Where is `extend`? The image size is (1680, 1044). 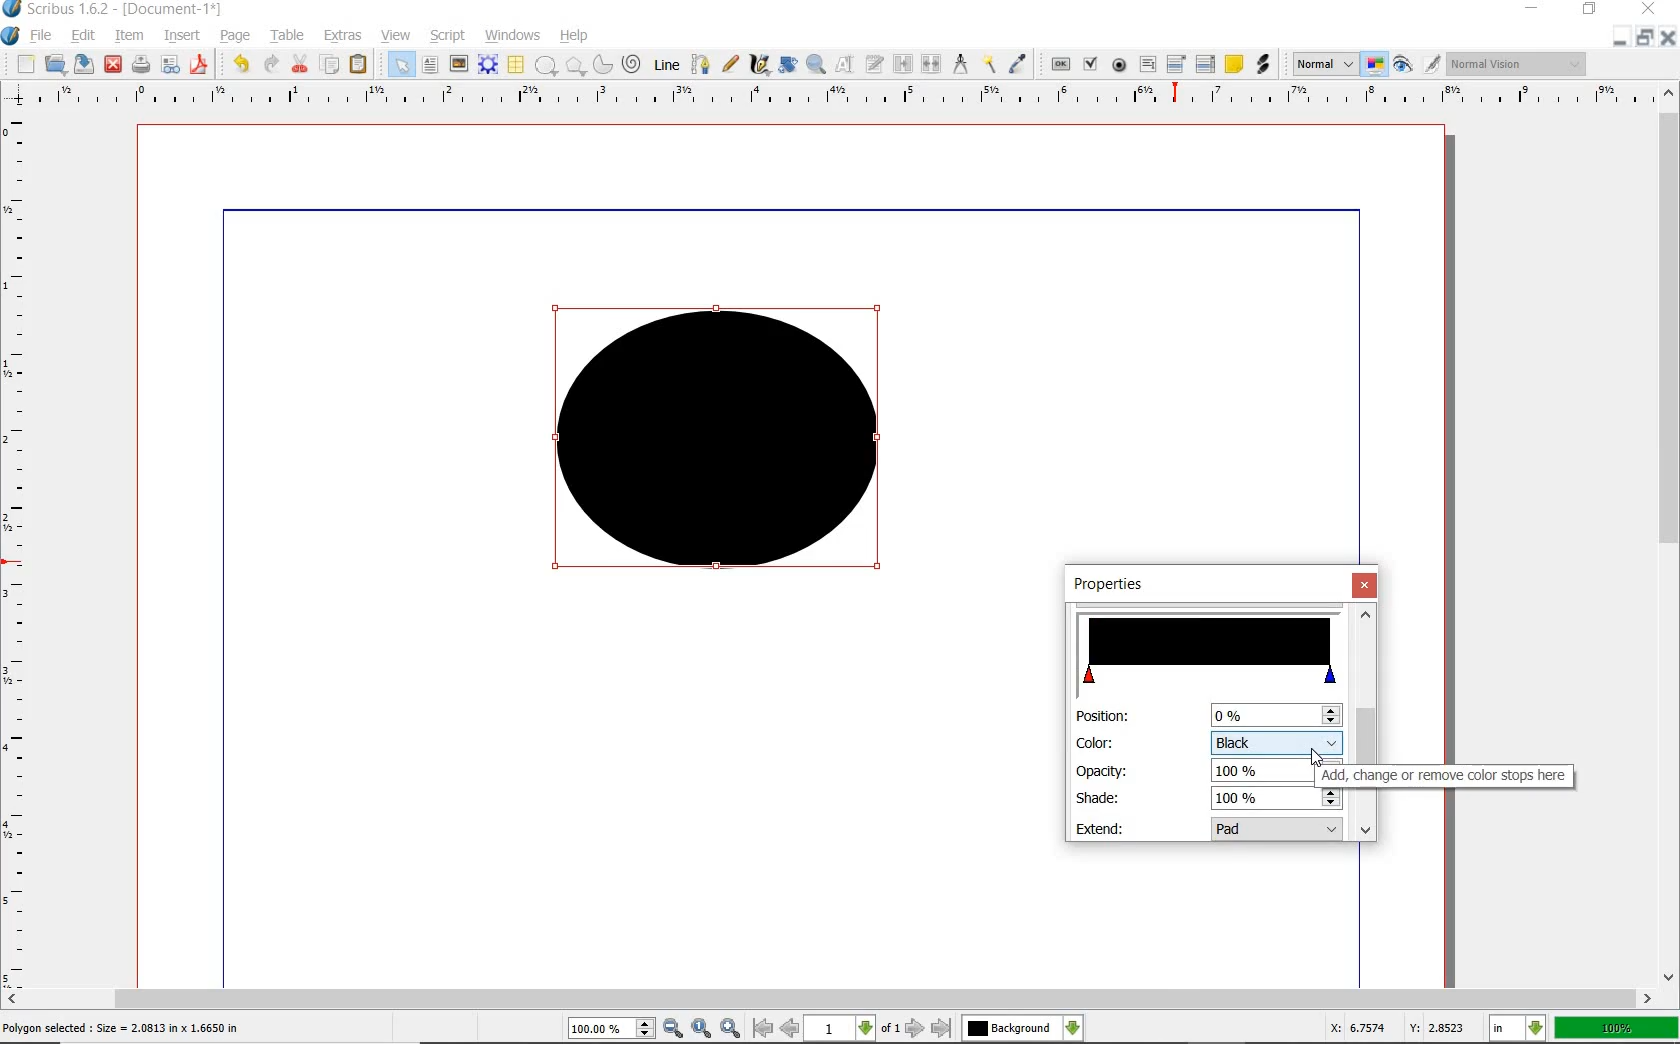
extend is located at coordinates (1102, 828).